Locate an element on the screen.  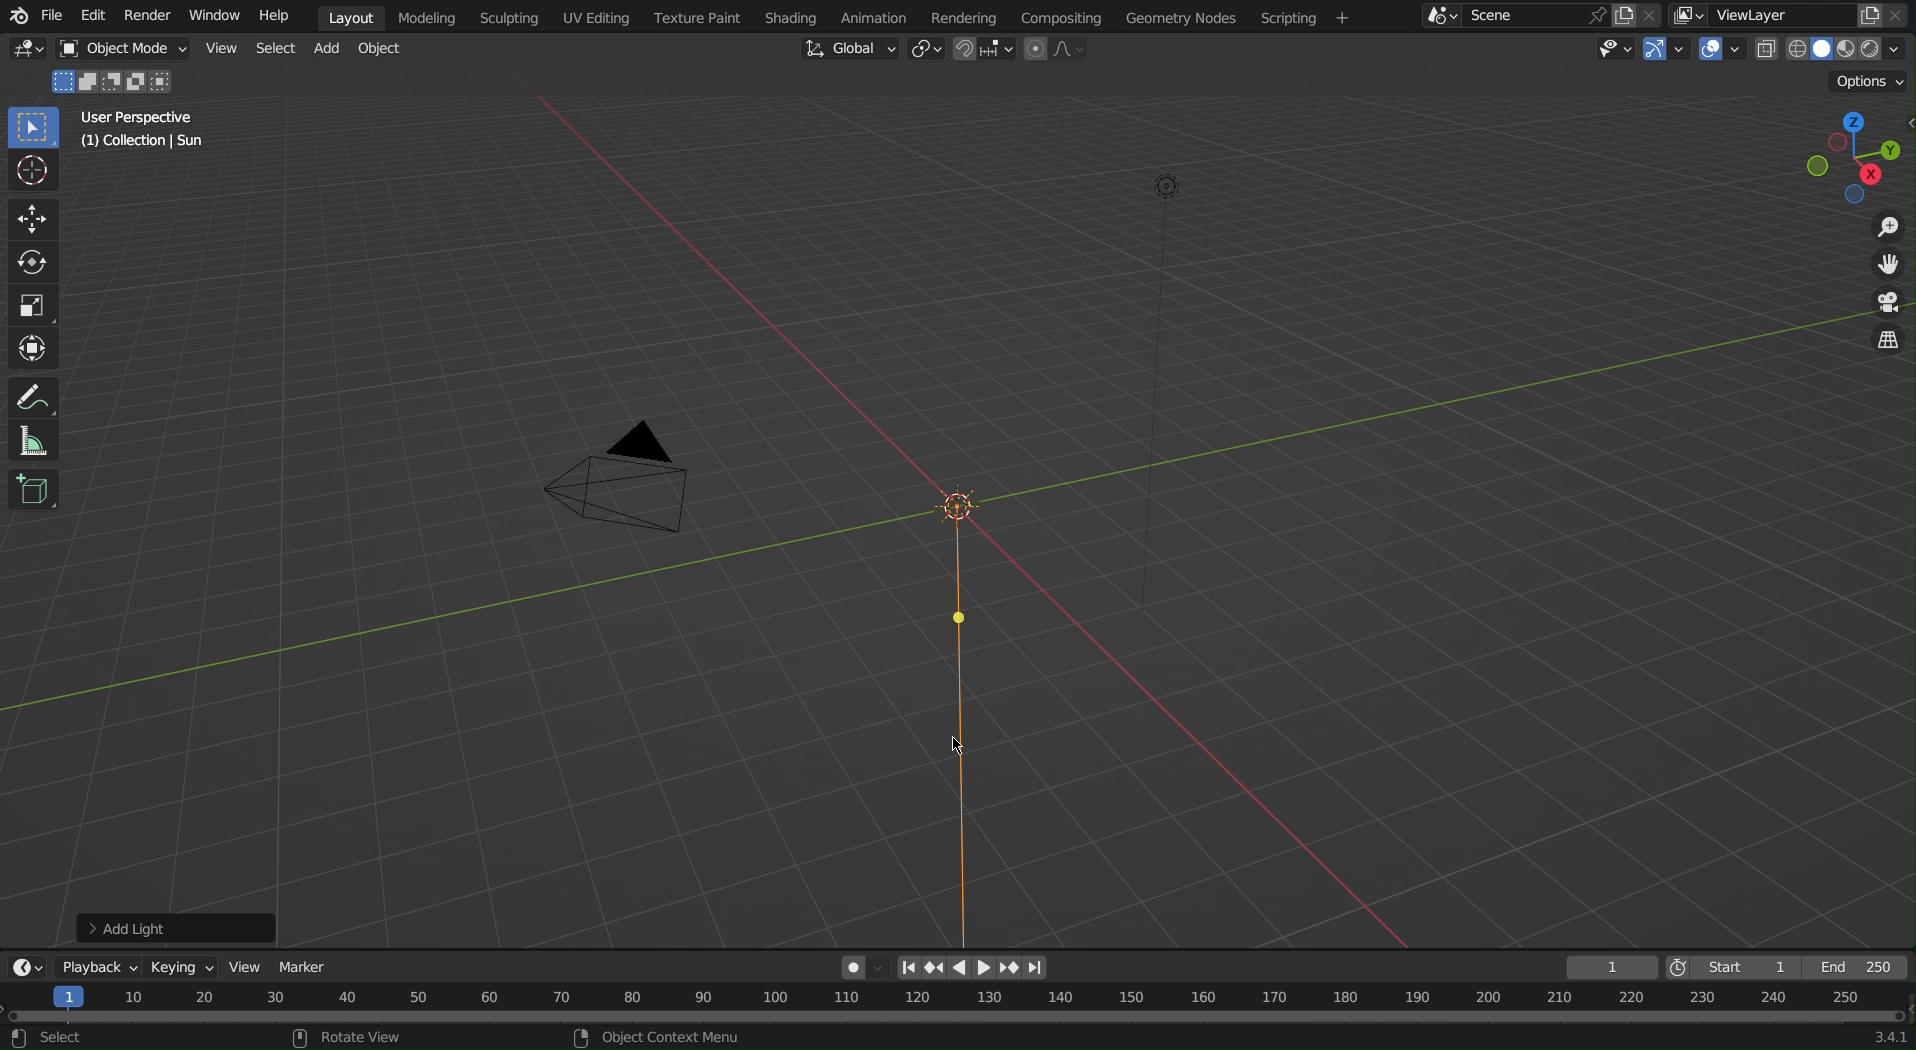
File is located at coordinates (54, 18).